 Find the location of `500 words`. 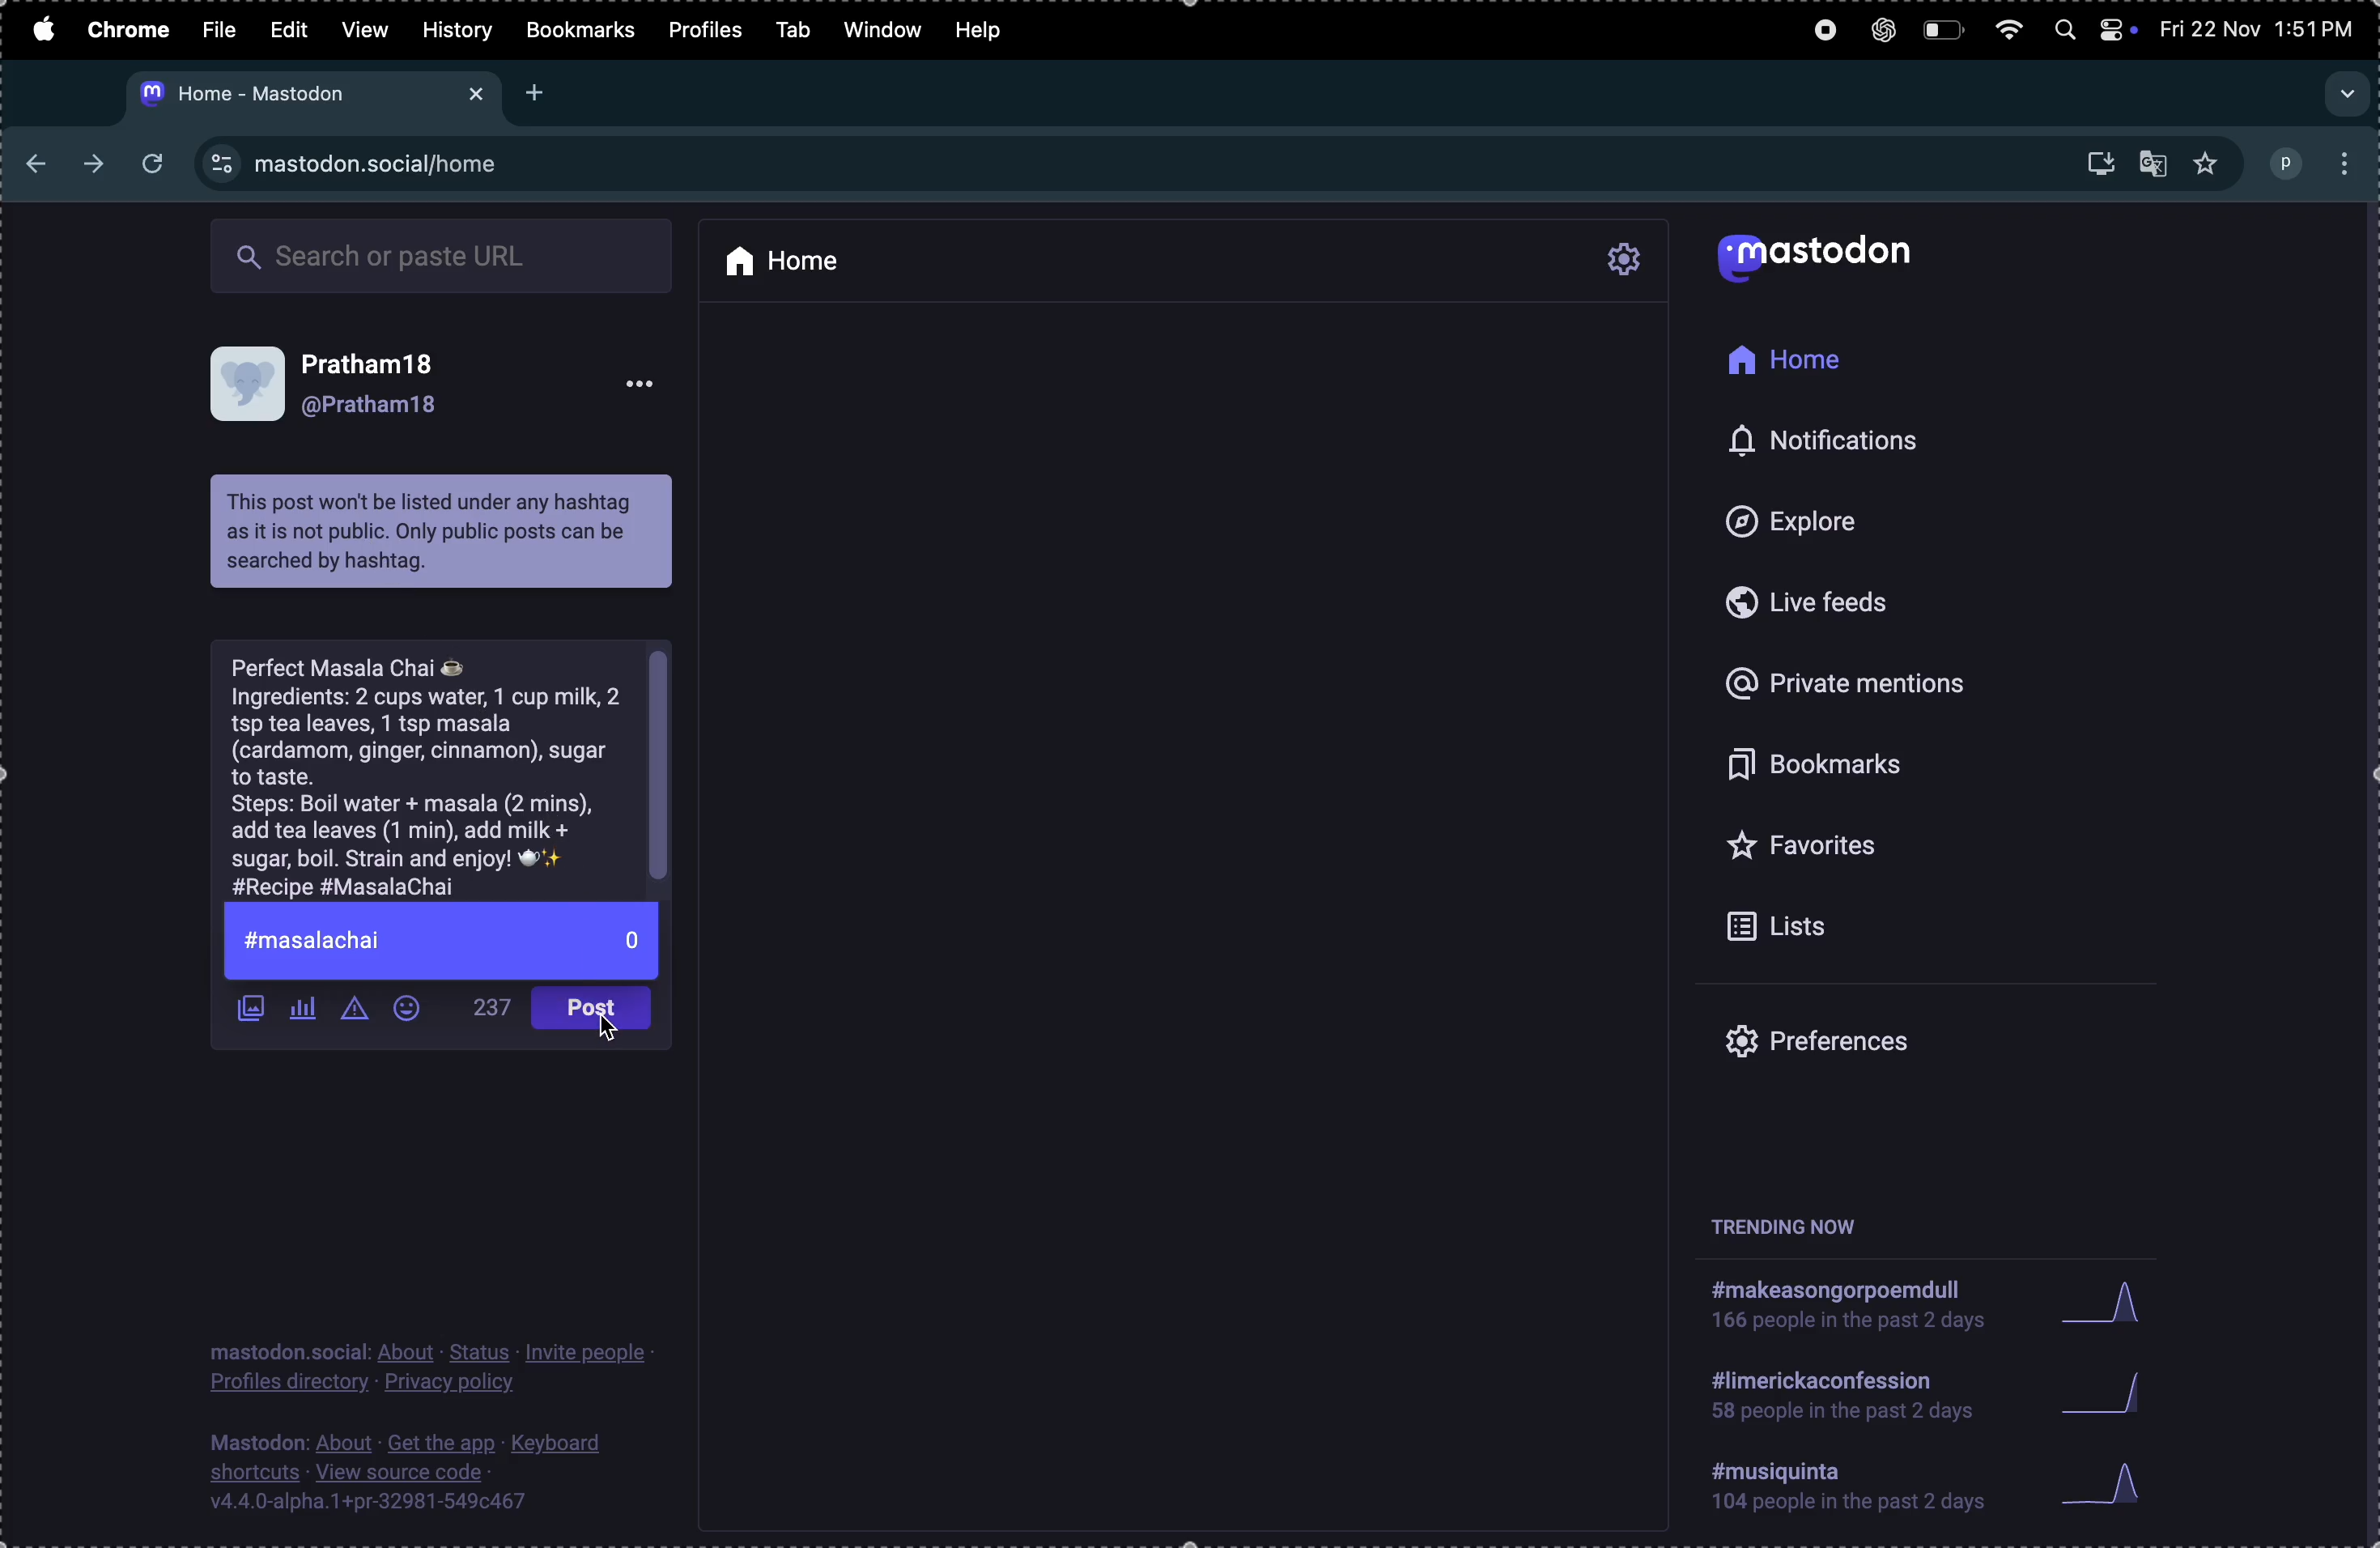

500 words is located at coordinates (485, 1008).